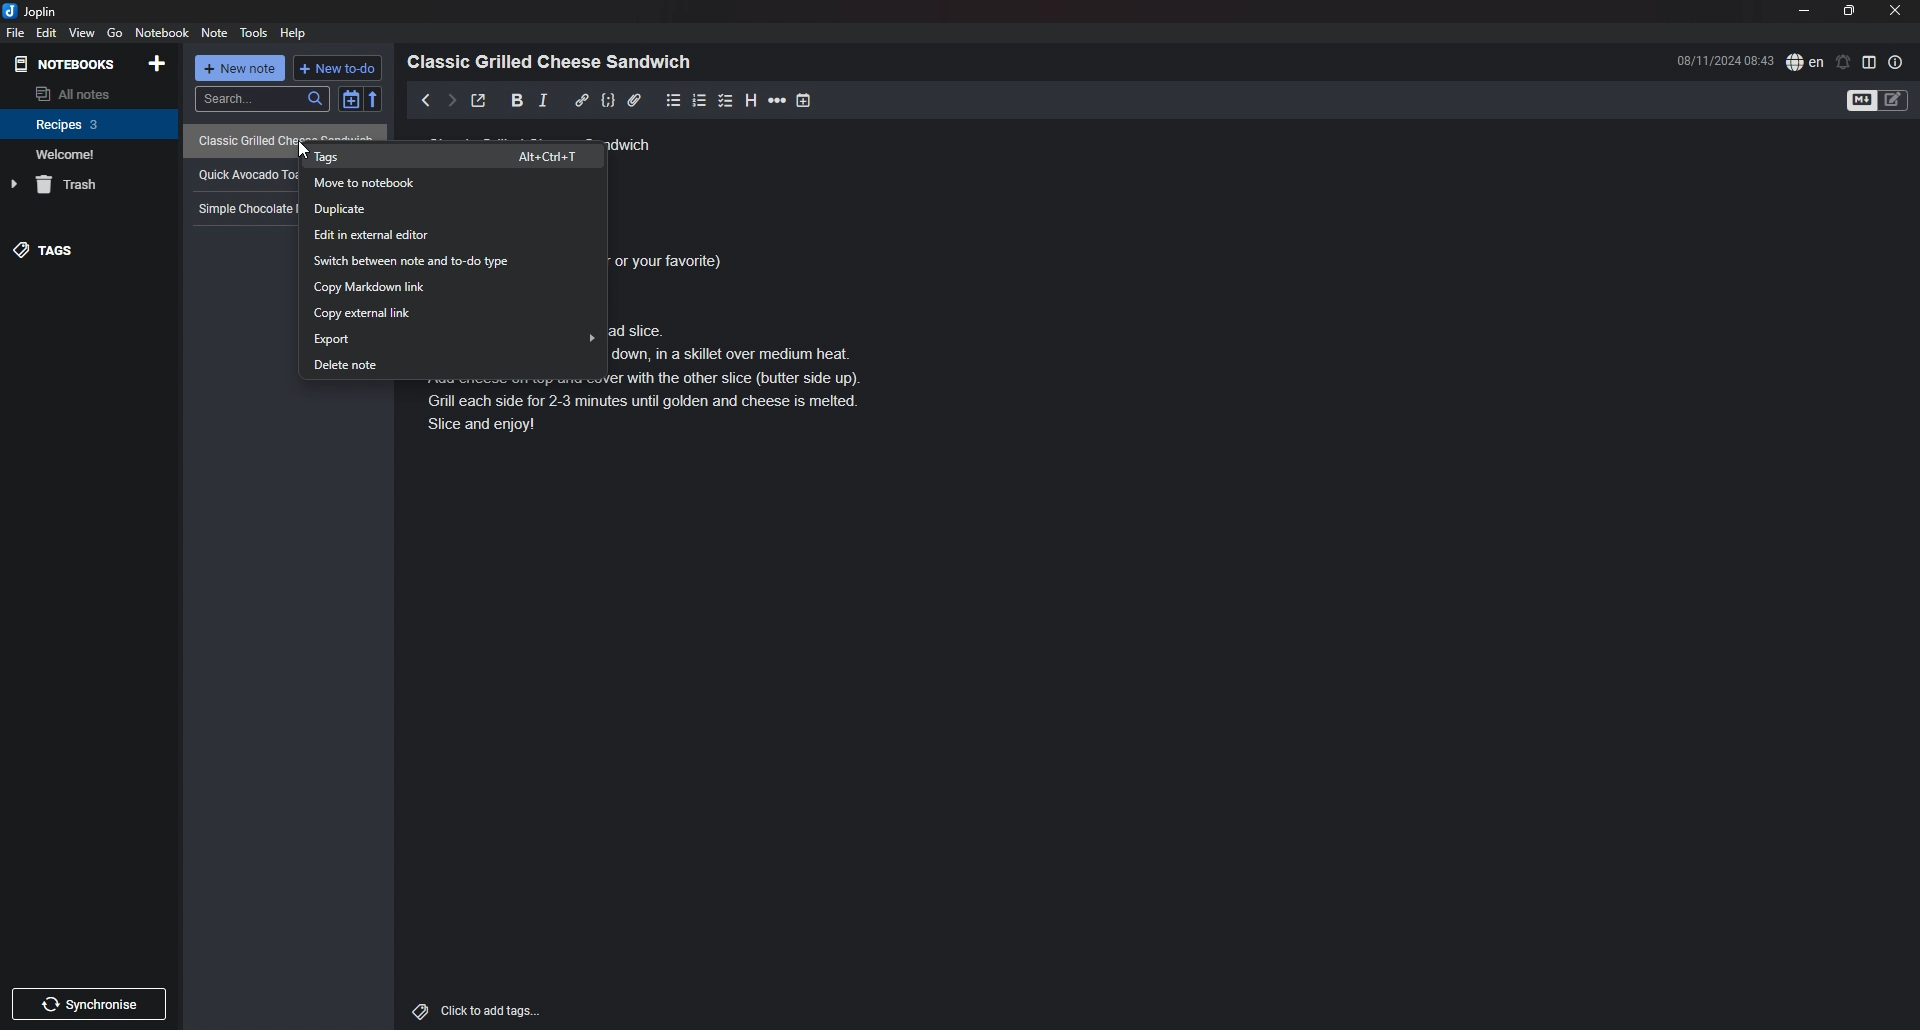 Image resolution: width=1920 pixels, height=1030 pixels. I want to click on notebook, so click(164, 32).